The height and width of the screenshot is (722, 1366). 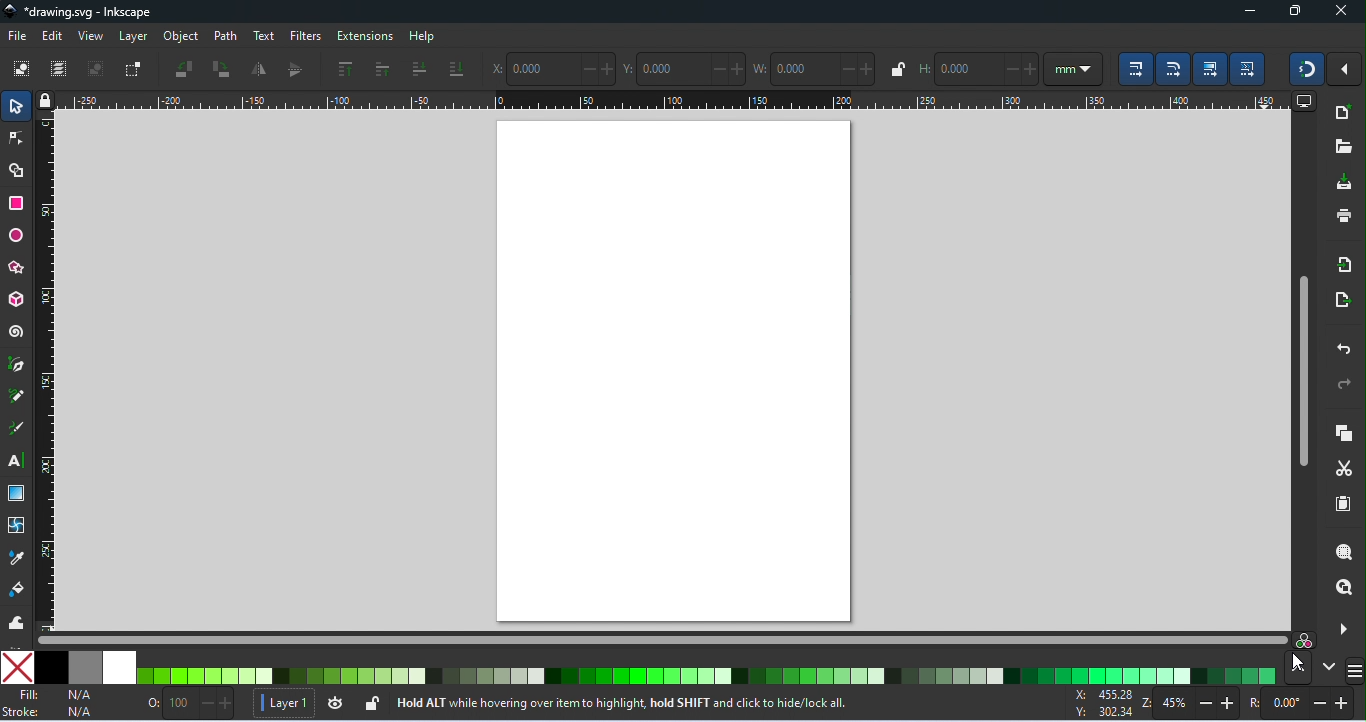 What do you see at coordinates (131, 69) in the screenshot?
I see `toggle selection box` at bounding box center [131, 69].